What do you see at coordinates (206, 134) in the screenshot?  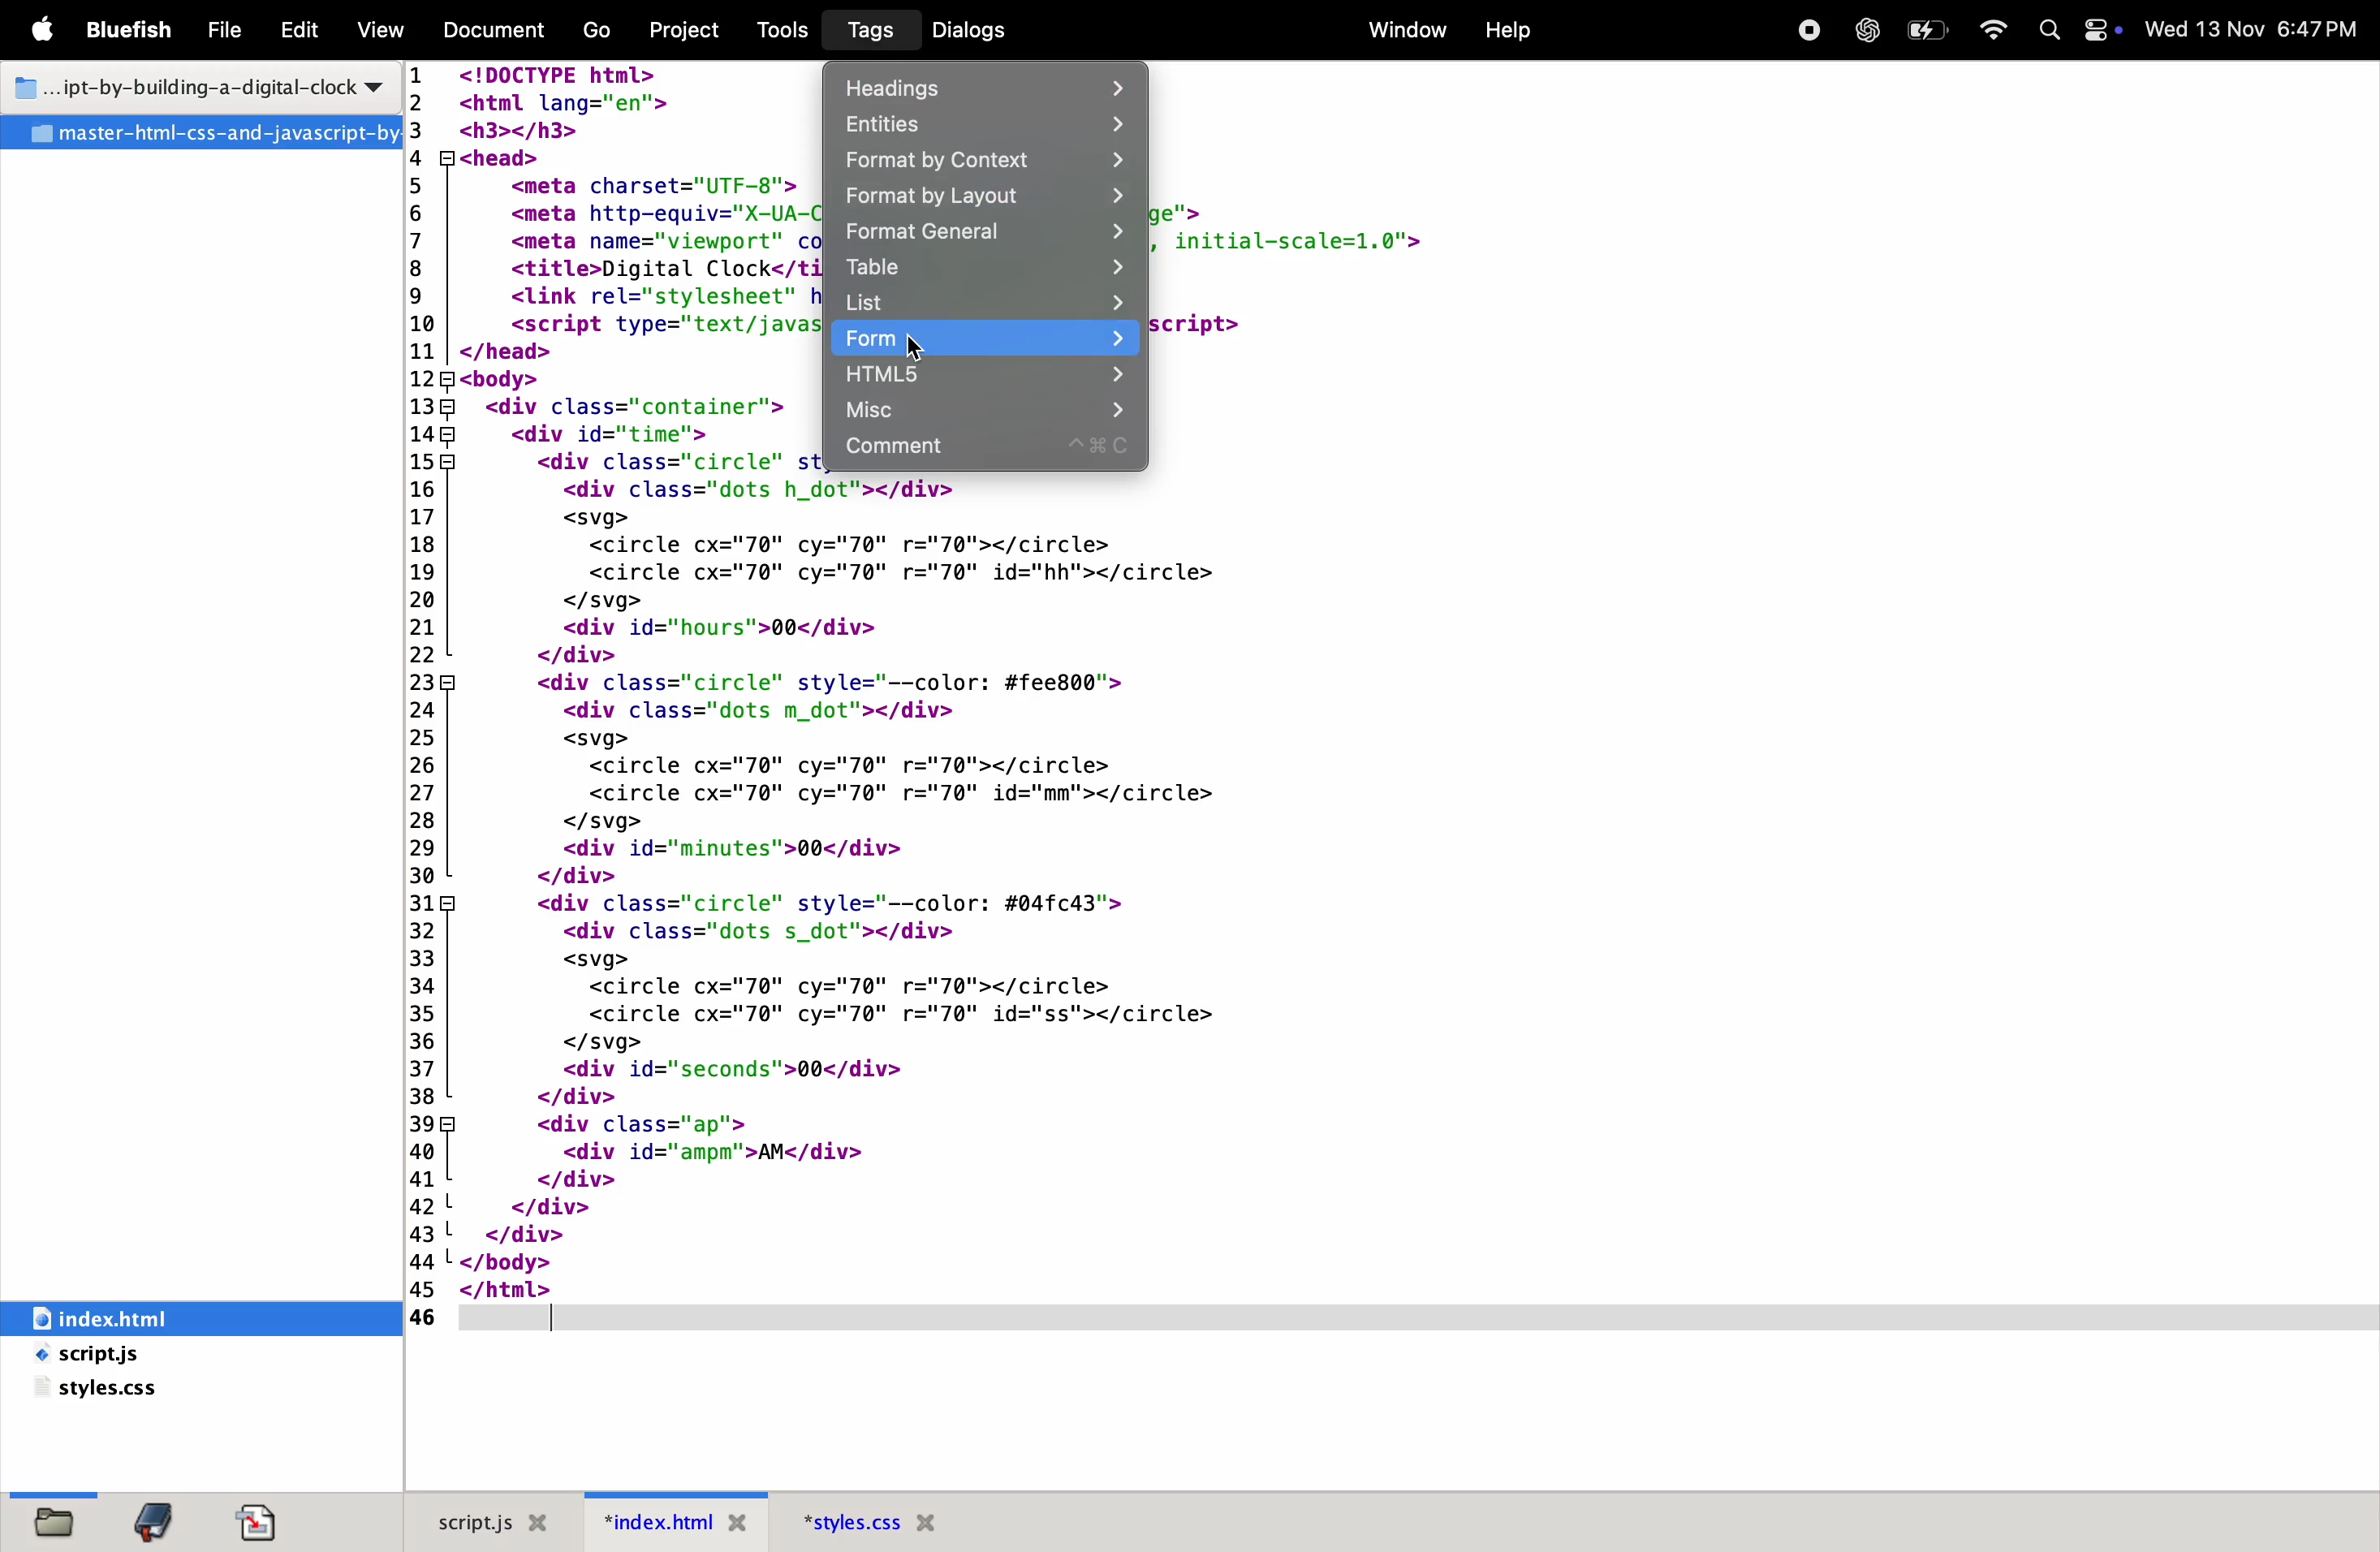 I see `File` at bounding box center [206, 134].